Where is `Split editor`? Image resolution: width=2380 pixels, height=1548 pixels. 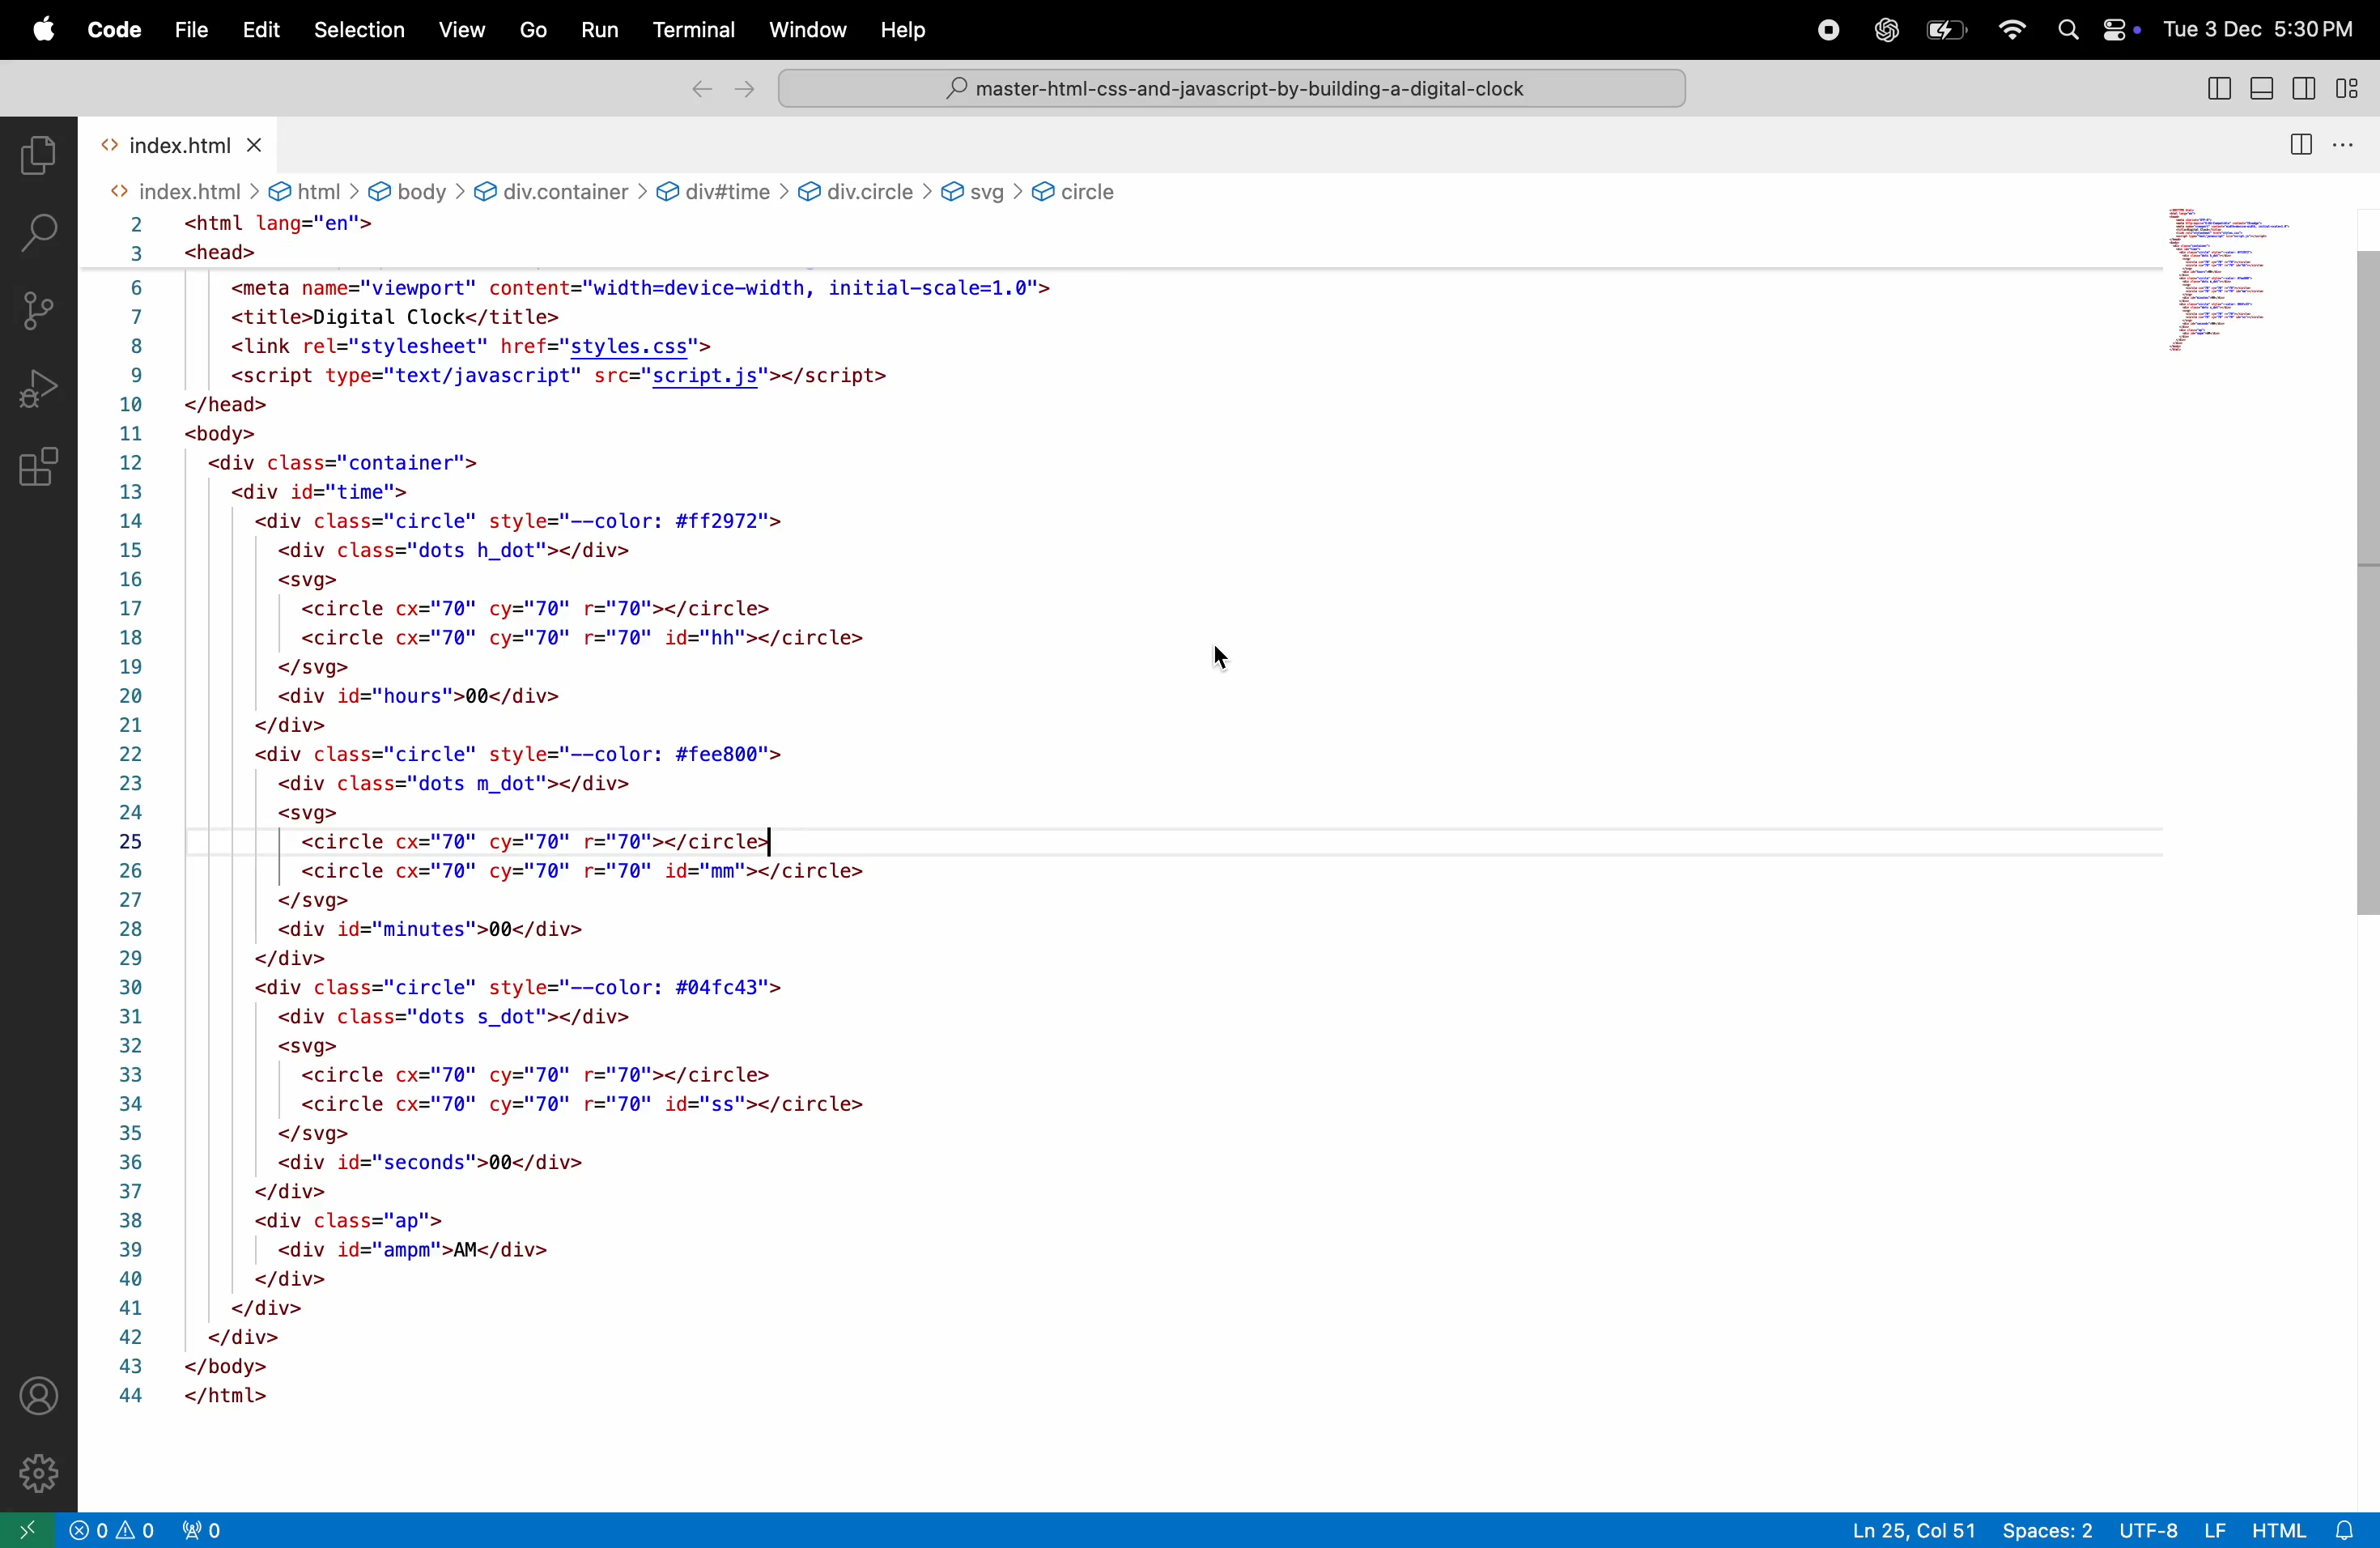
Split editor is located at coordinates (2296, 139).